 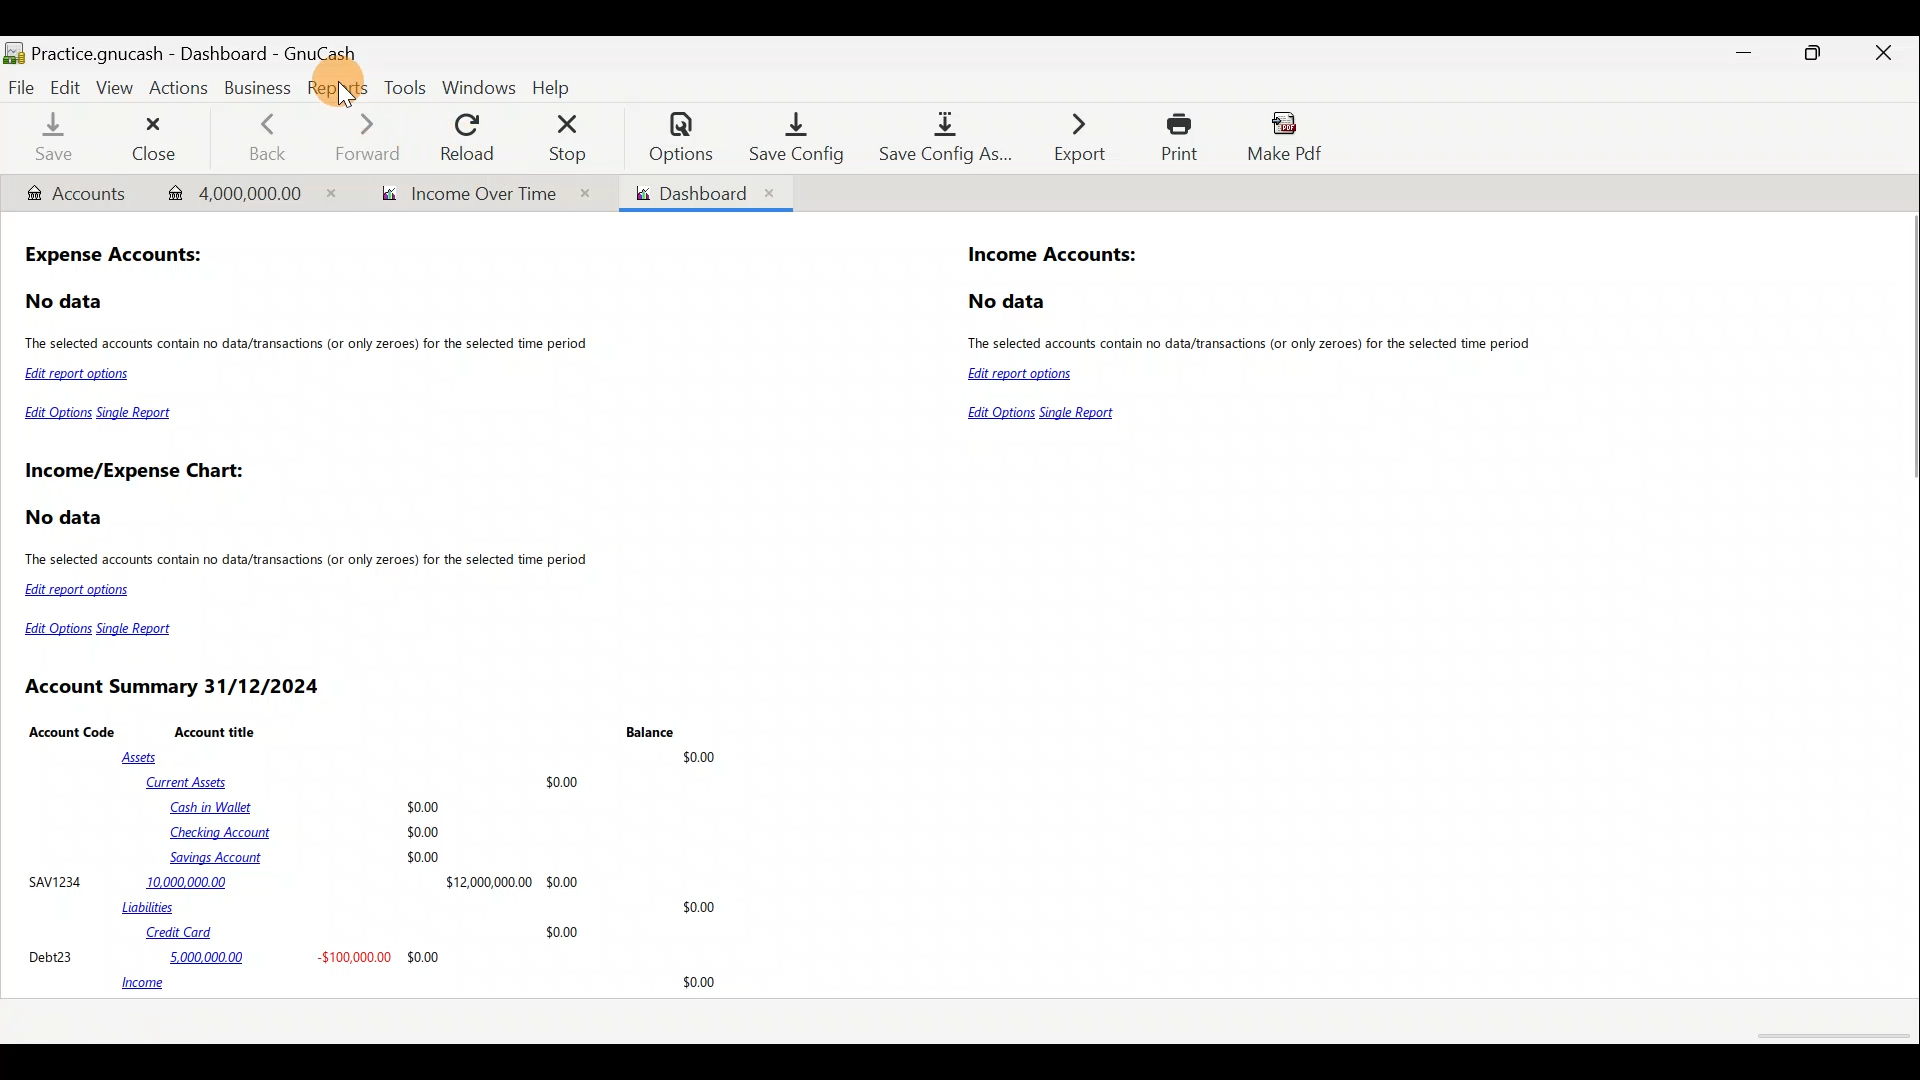 I want to click on Reports, so click(x=335, y=86).